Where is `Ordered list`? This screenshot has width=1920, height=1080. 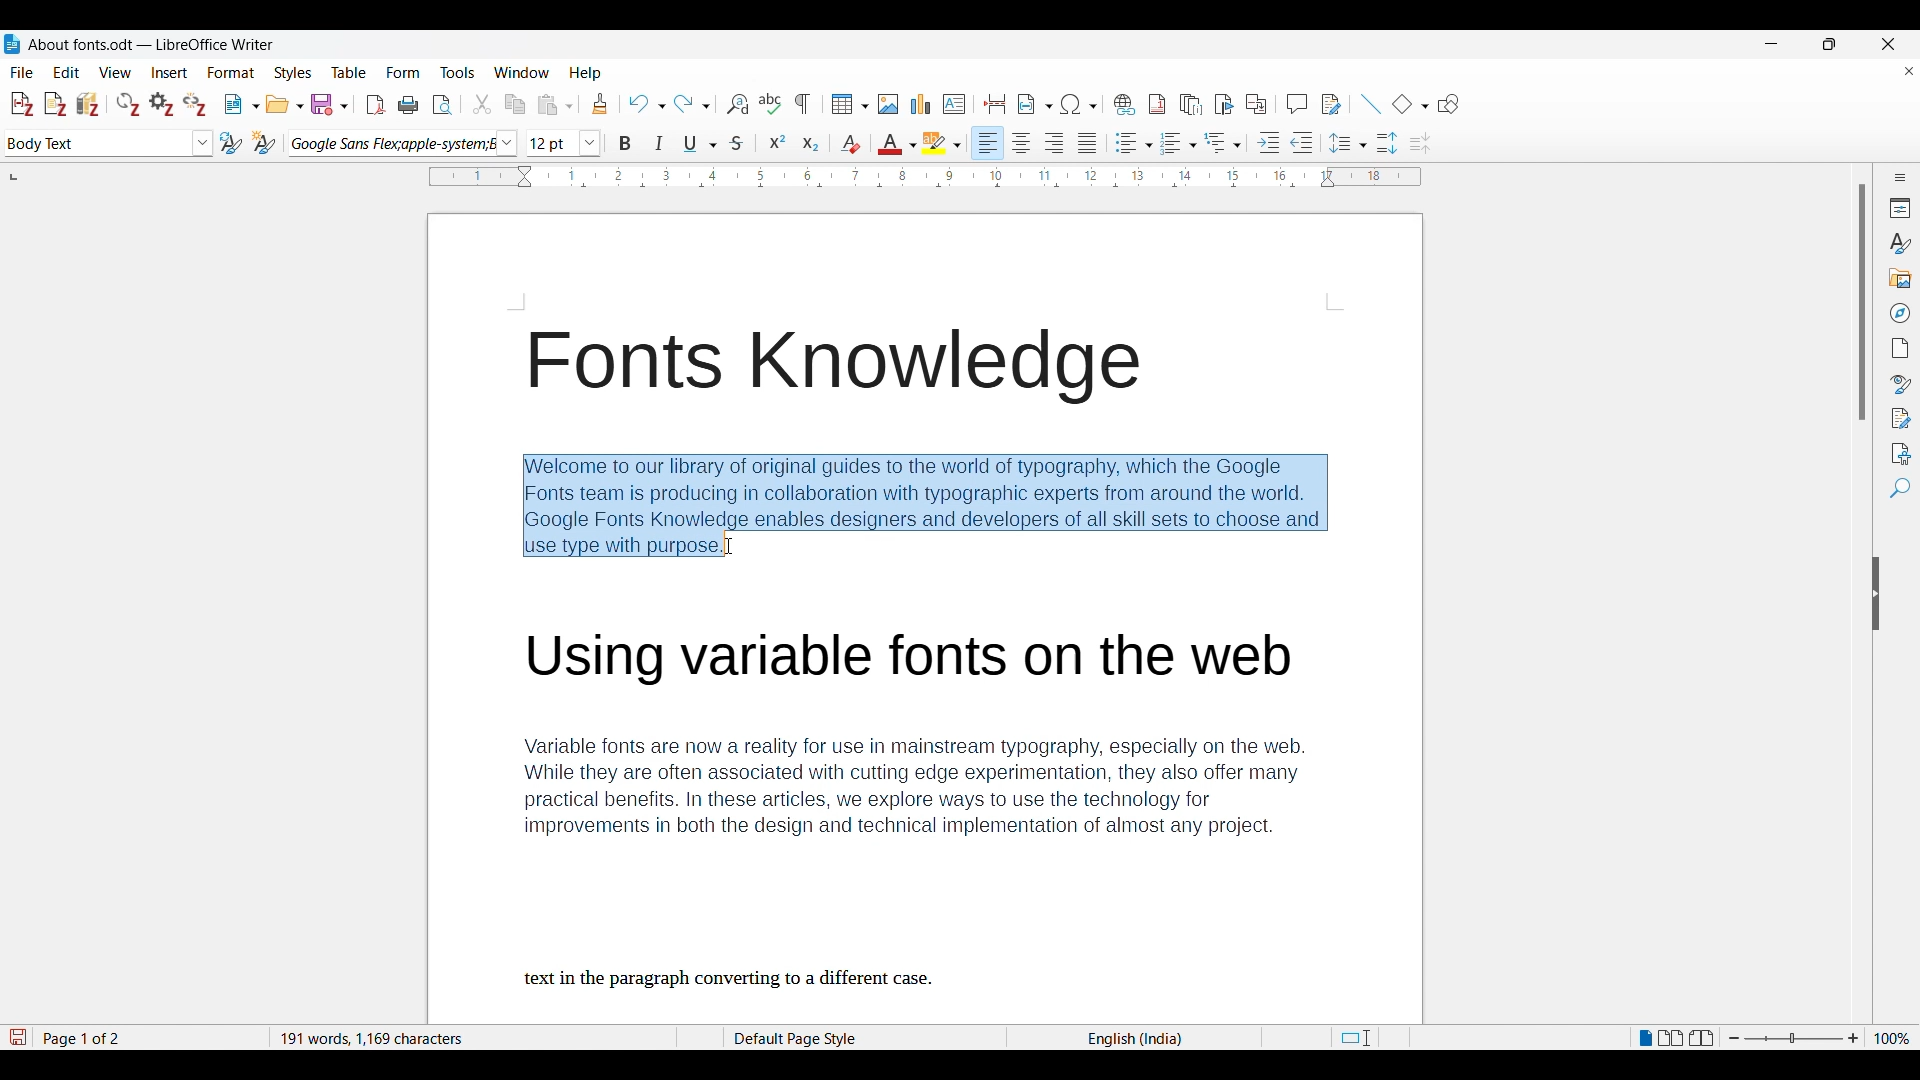 Ordered list is located at coordinates (1179, 143).